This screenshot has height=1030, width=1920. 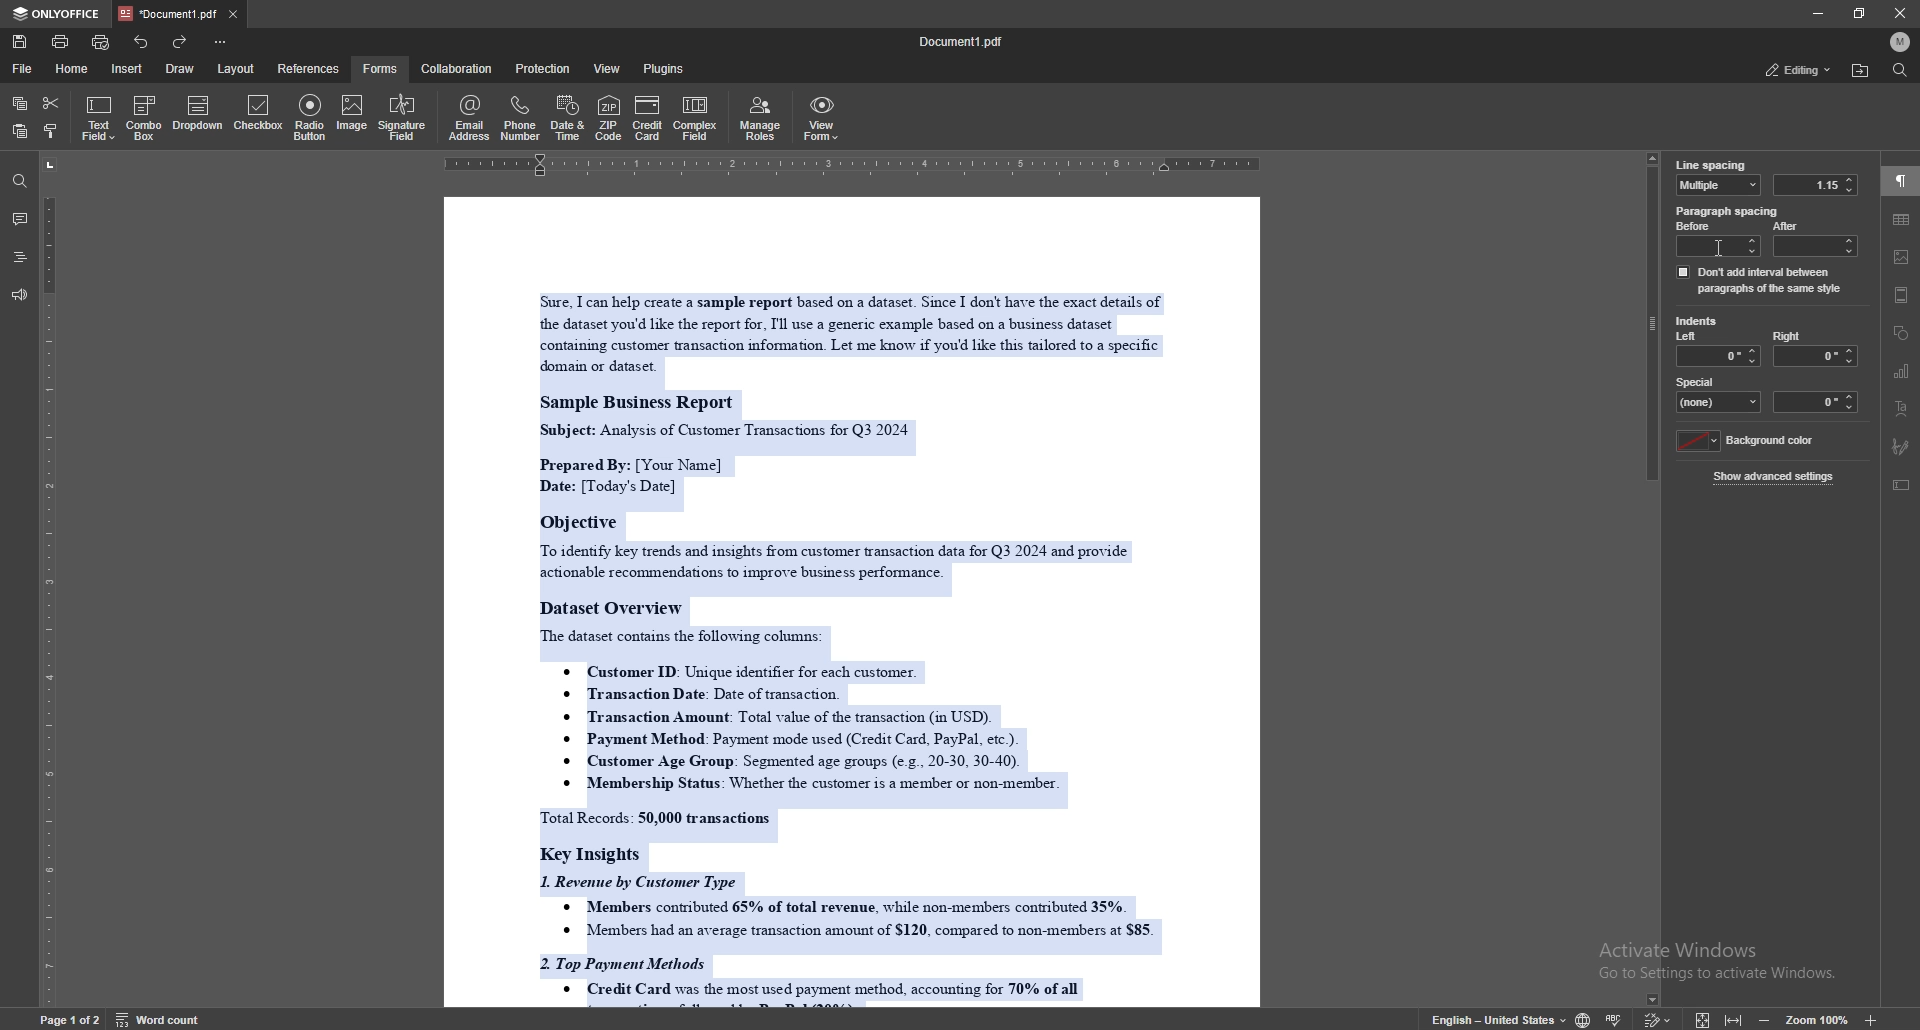 What do you see at coordinates (1768, 1017) in the screenshot?
I see `zoom out` at bounding box center [1768, 1017].